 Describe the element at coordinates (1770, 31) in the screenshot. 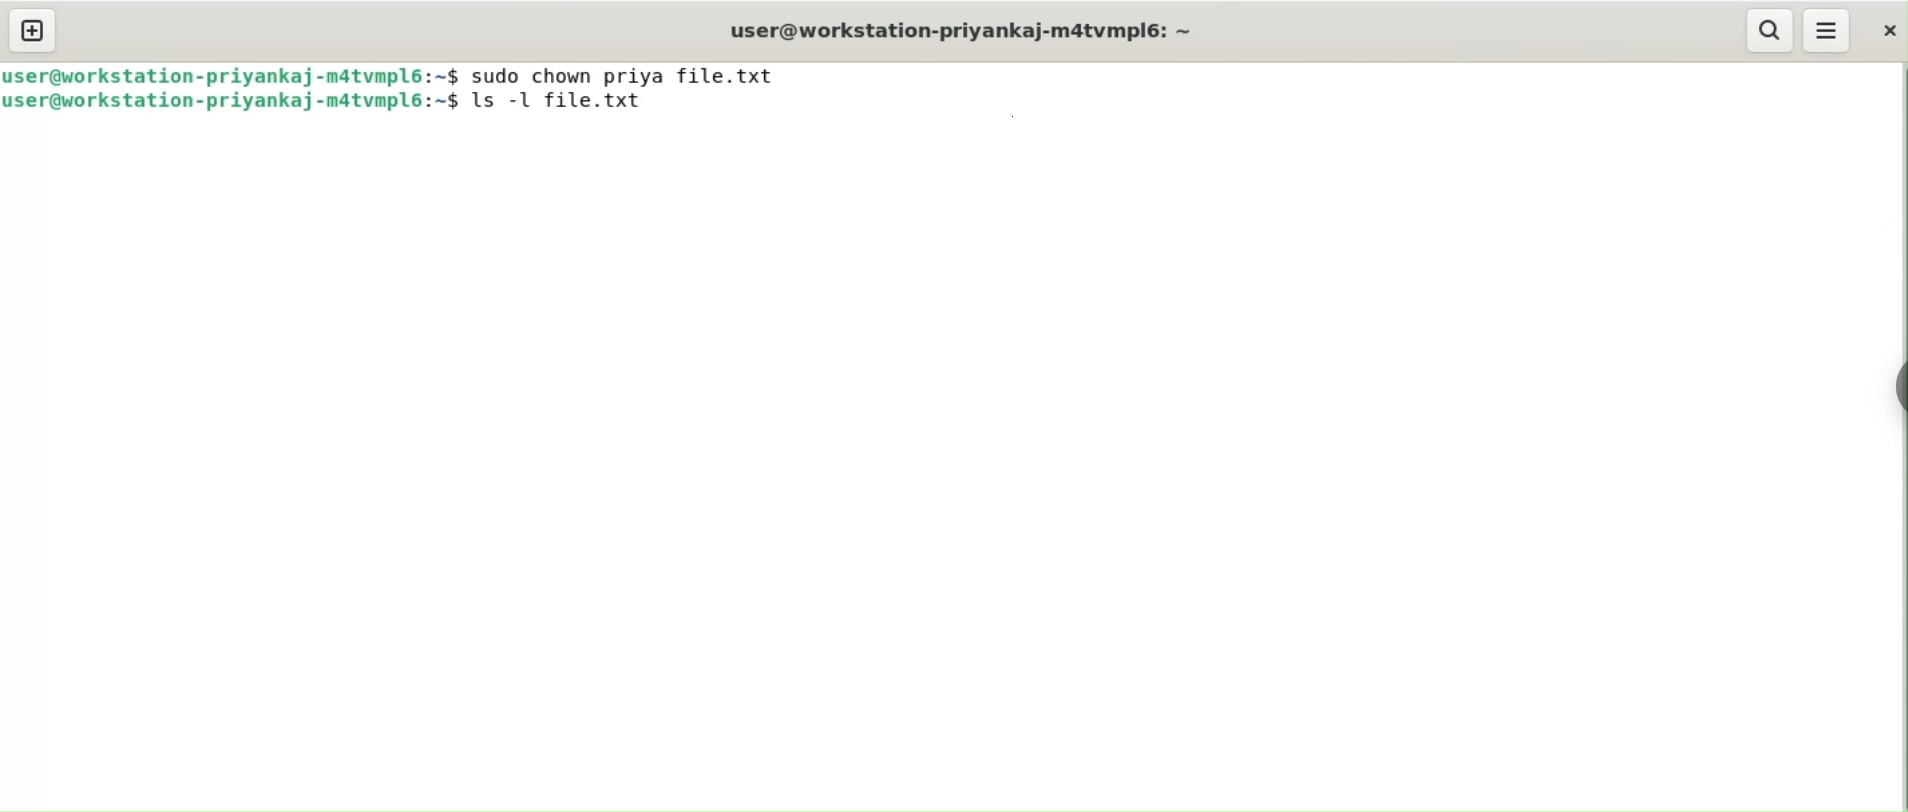

I see `search` at that location.